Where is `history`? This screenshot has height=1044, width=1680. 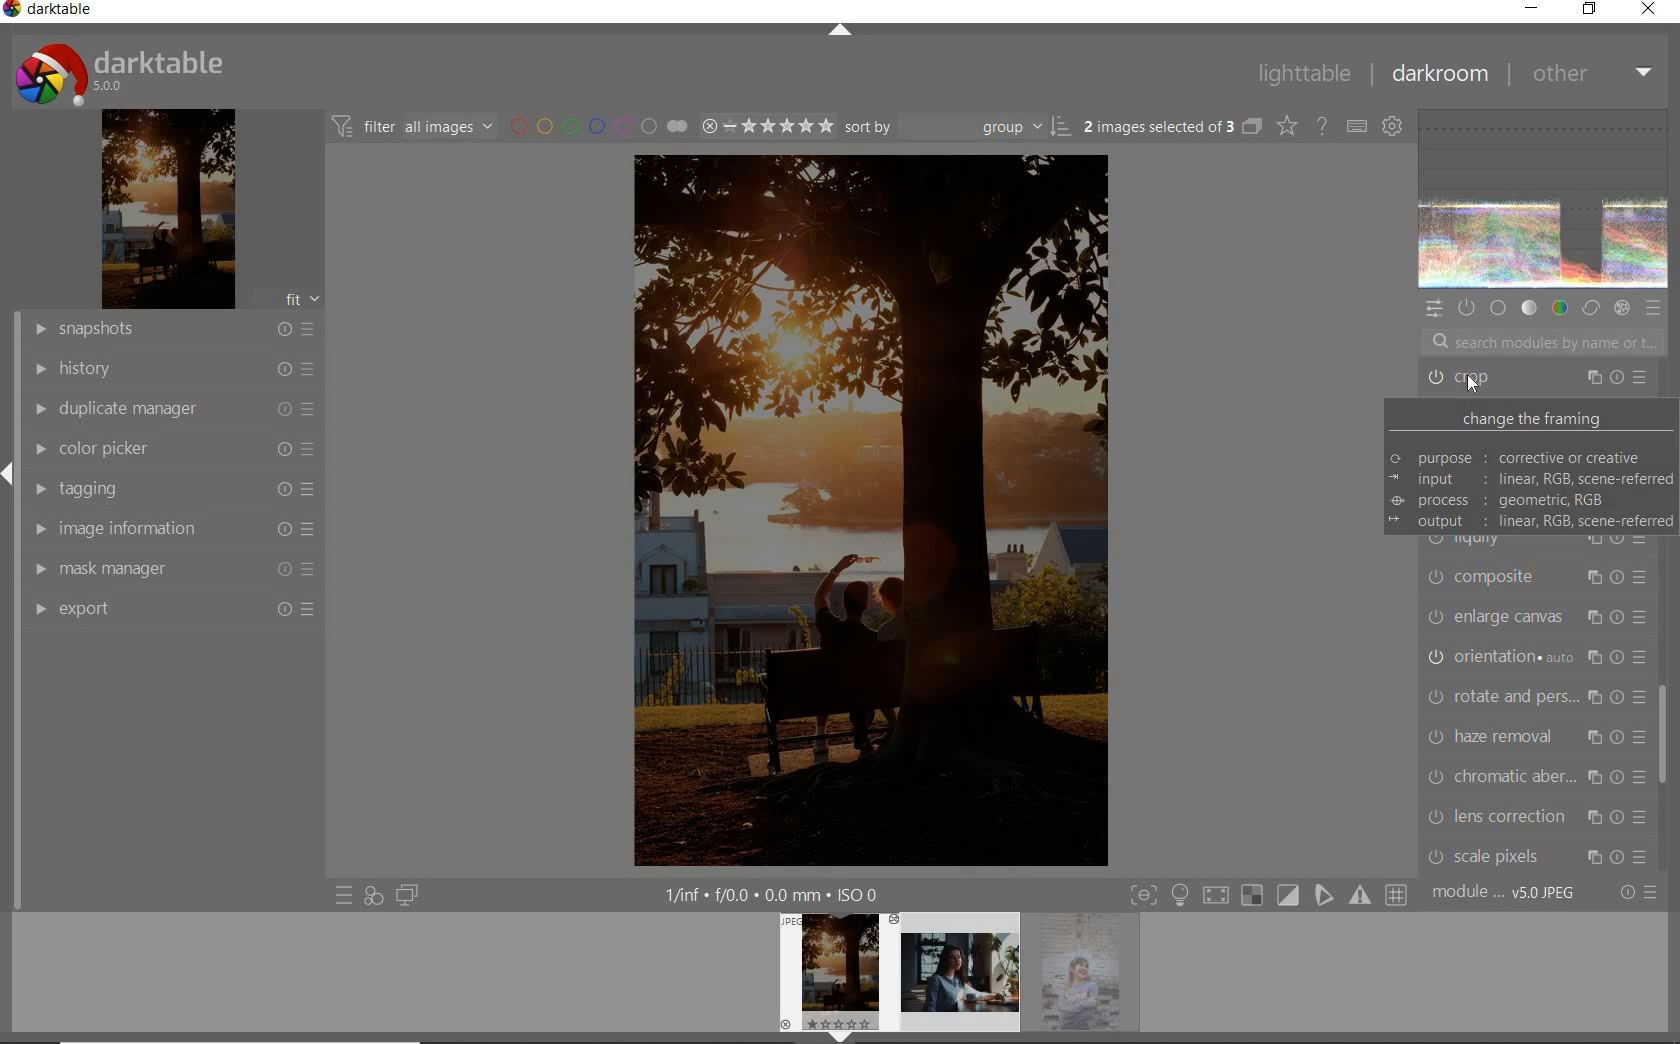
history is located at coordinates (175, 371).